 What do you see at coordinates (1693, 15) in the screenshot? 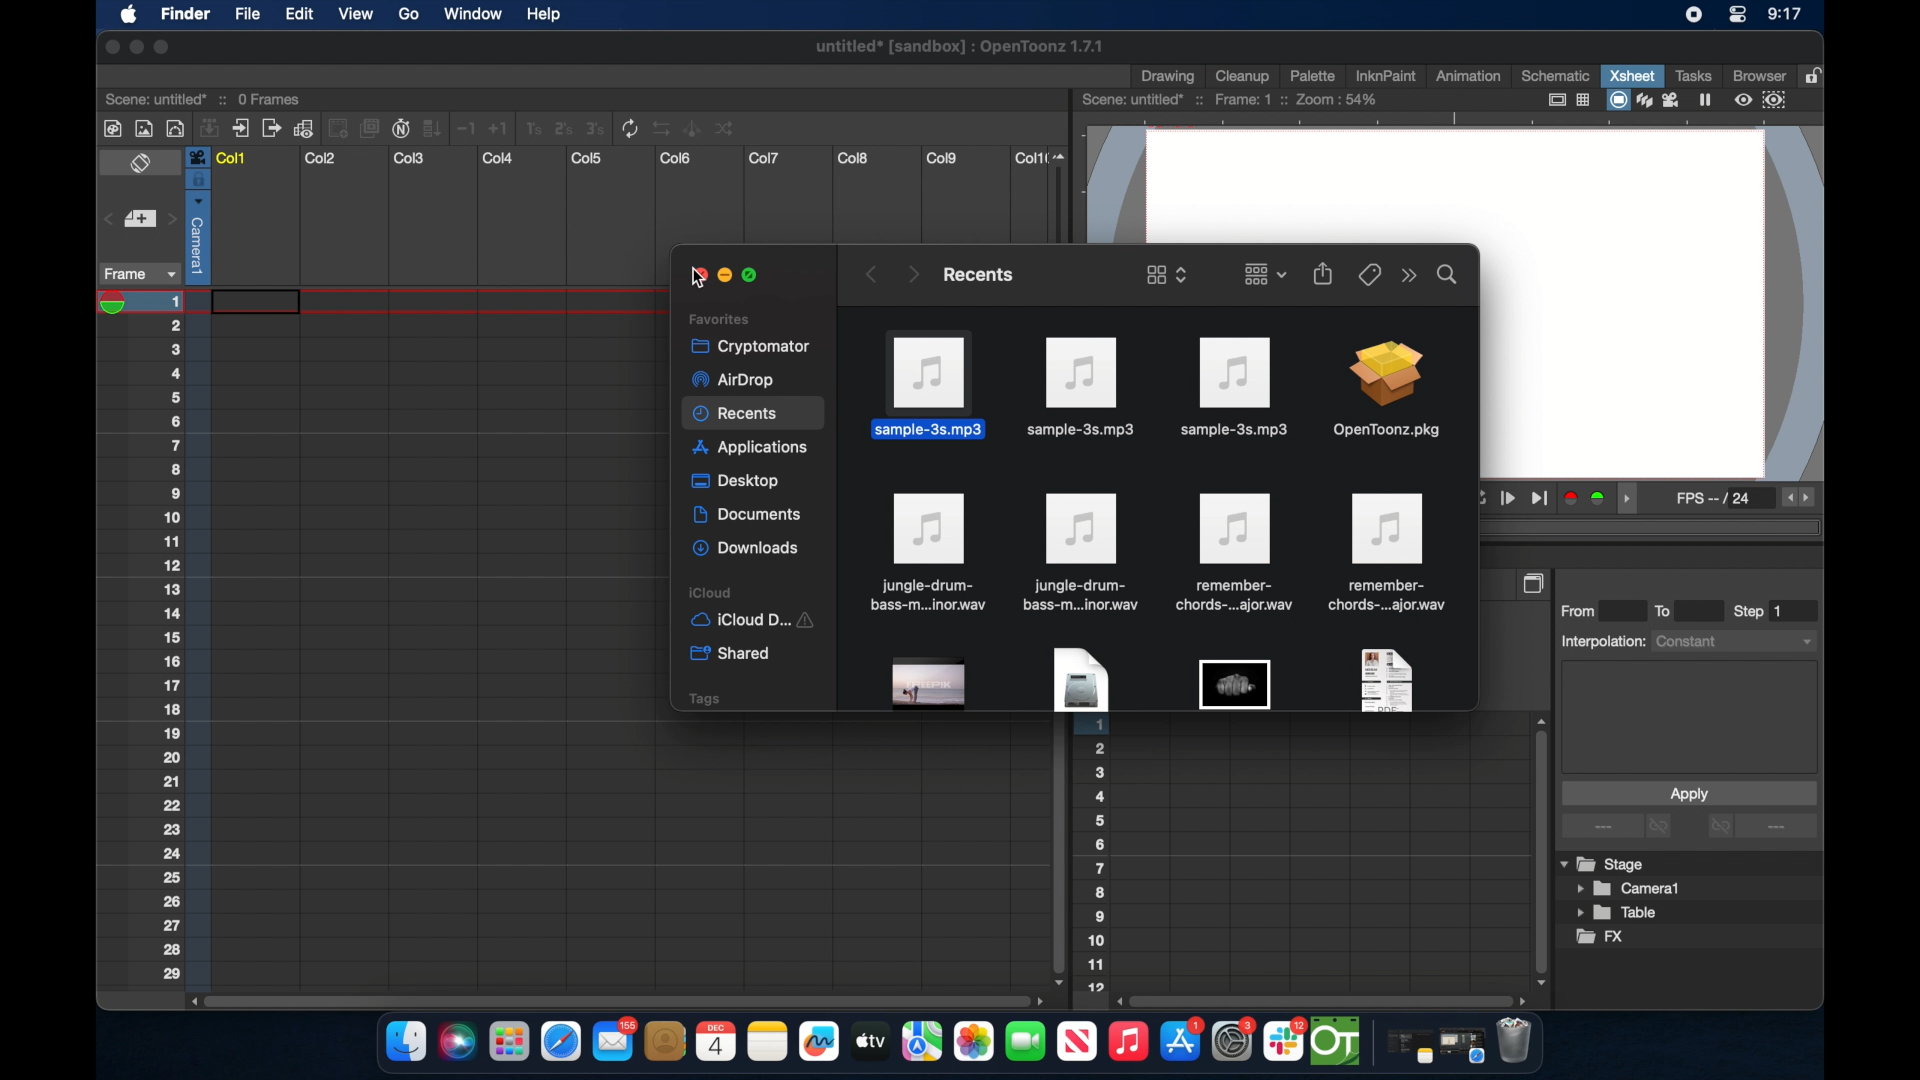
I see `screen recorder icon` at bounding box center [1693, 15].